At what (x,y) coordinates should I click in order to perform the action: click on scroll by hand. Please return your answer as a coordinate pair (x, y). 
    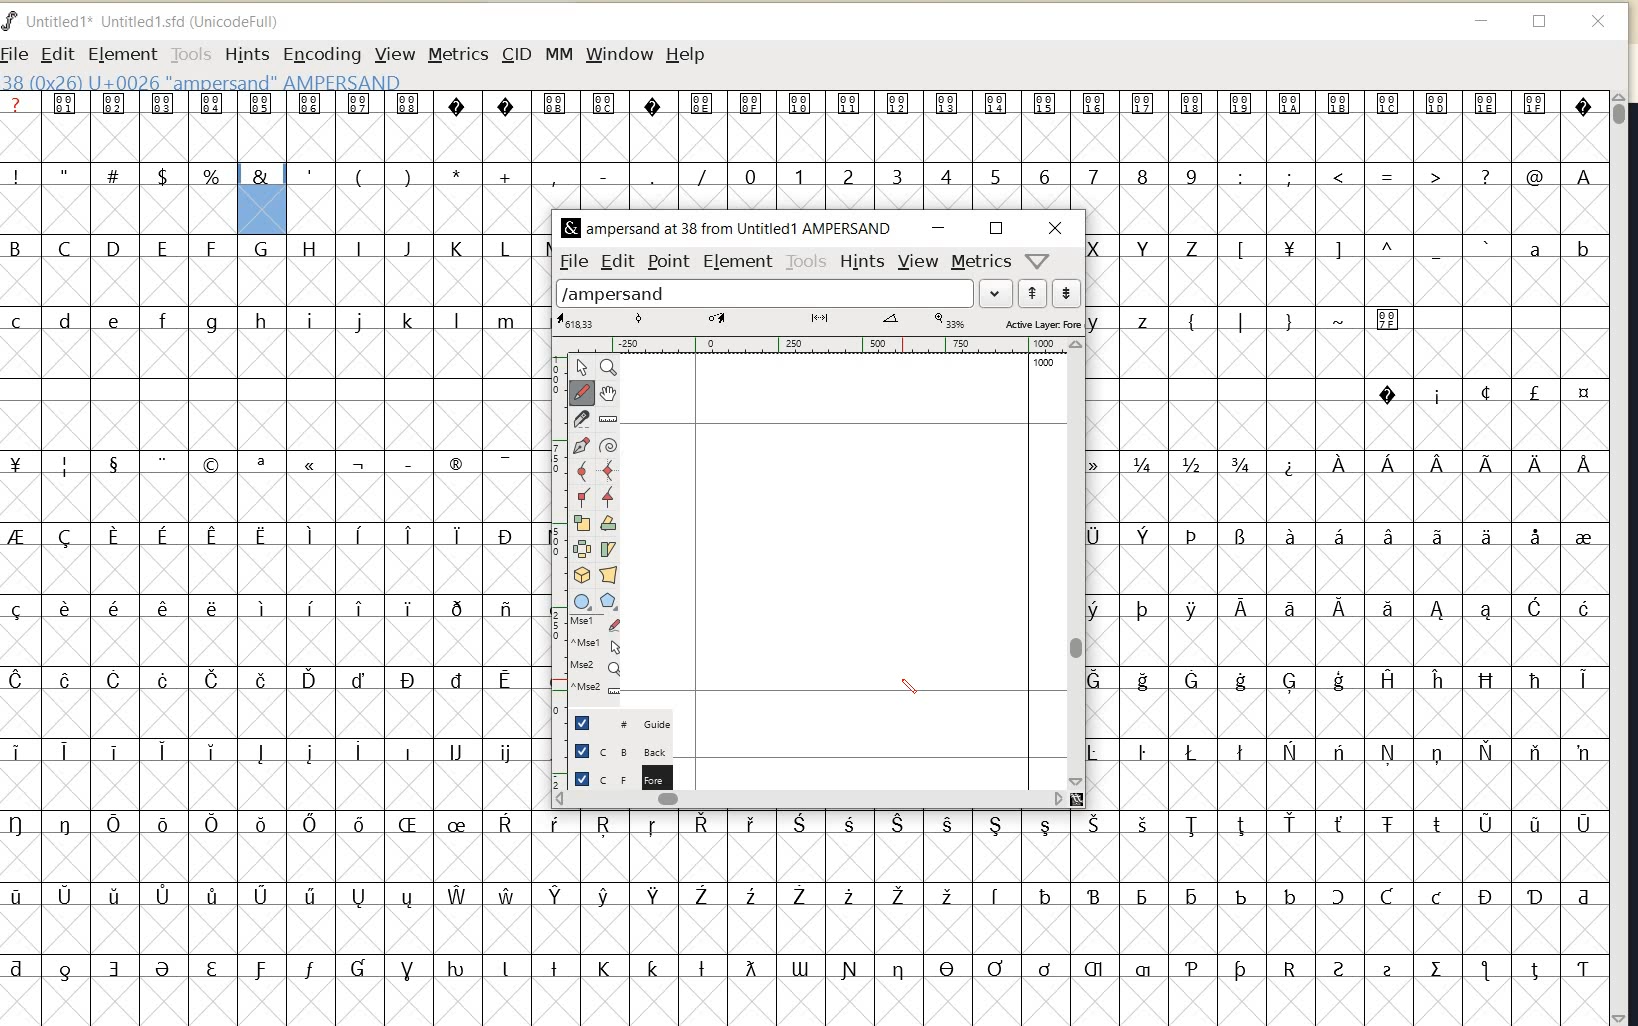
    Looking at the image, I should click on (608, 394).